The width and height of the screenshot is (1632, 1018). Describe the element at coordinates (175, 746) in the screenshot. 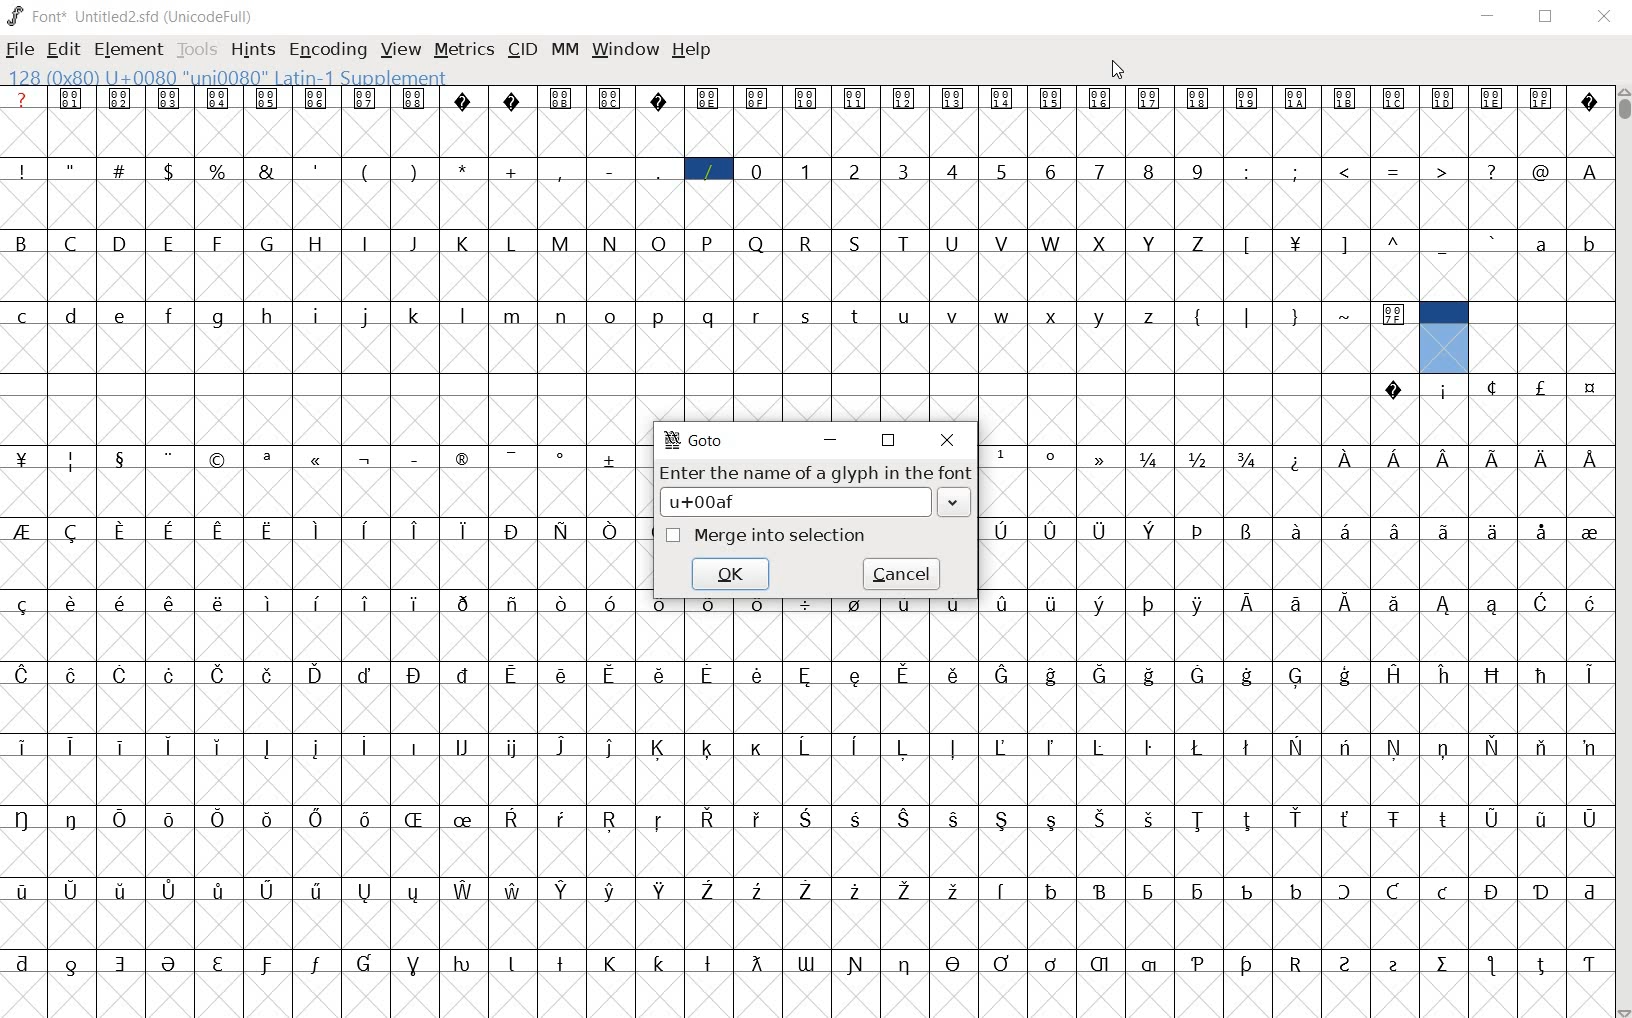

I see `Symbol` at that location.